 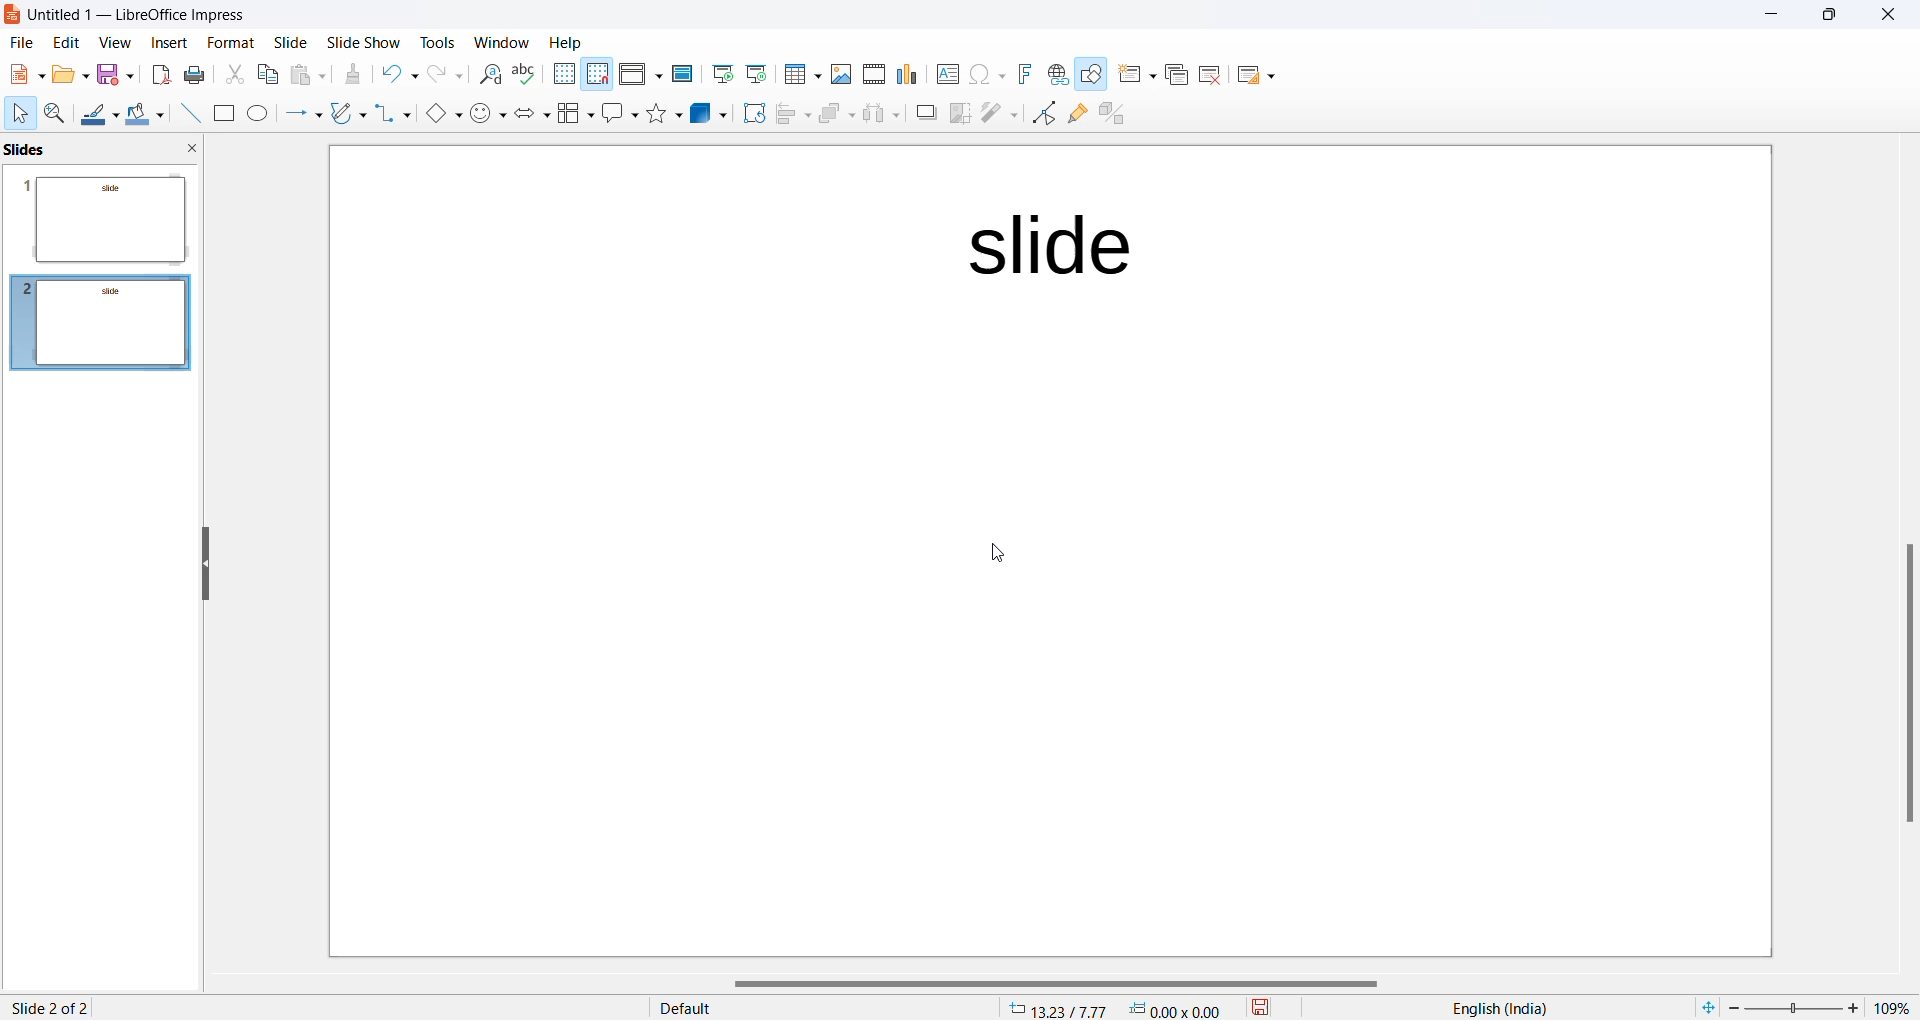 I want to click on Insert audio and video, so click(x=871, y=73).